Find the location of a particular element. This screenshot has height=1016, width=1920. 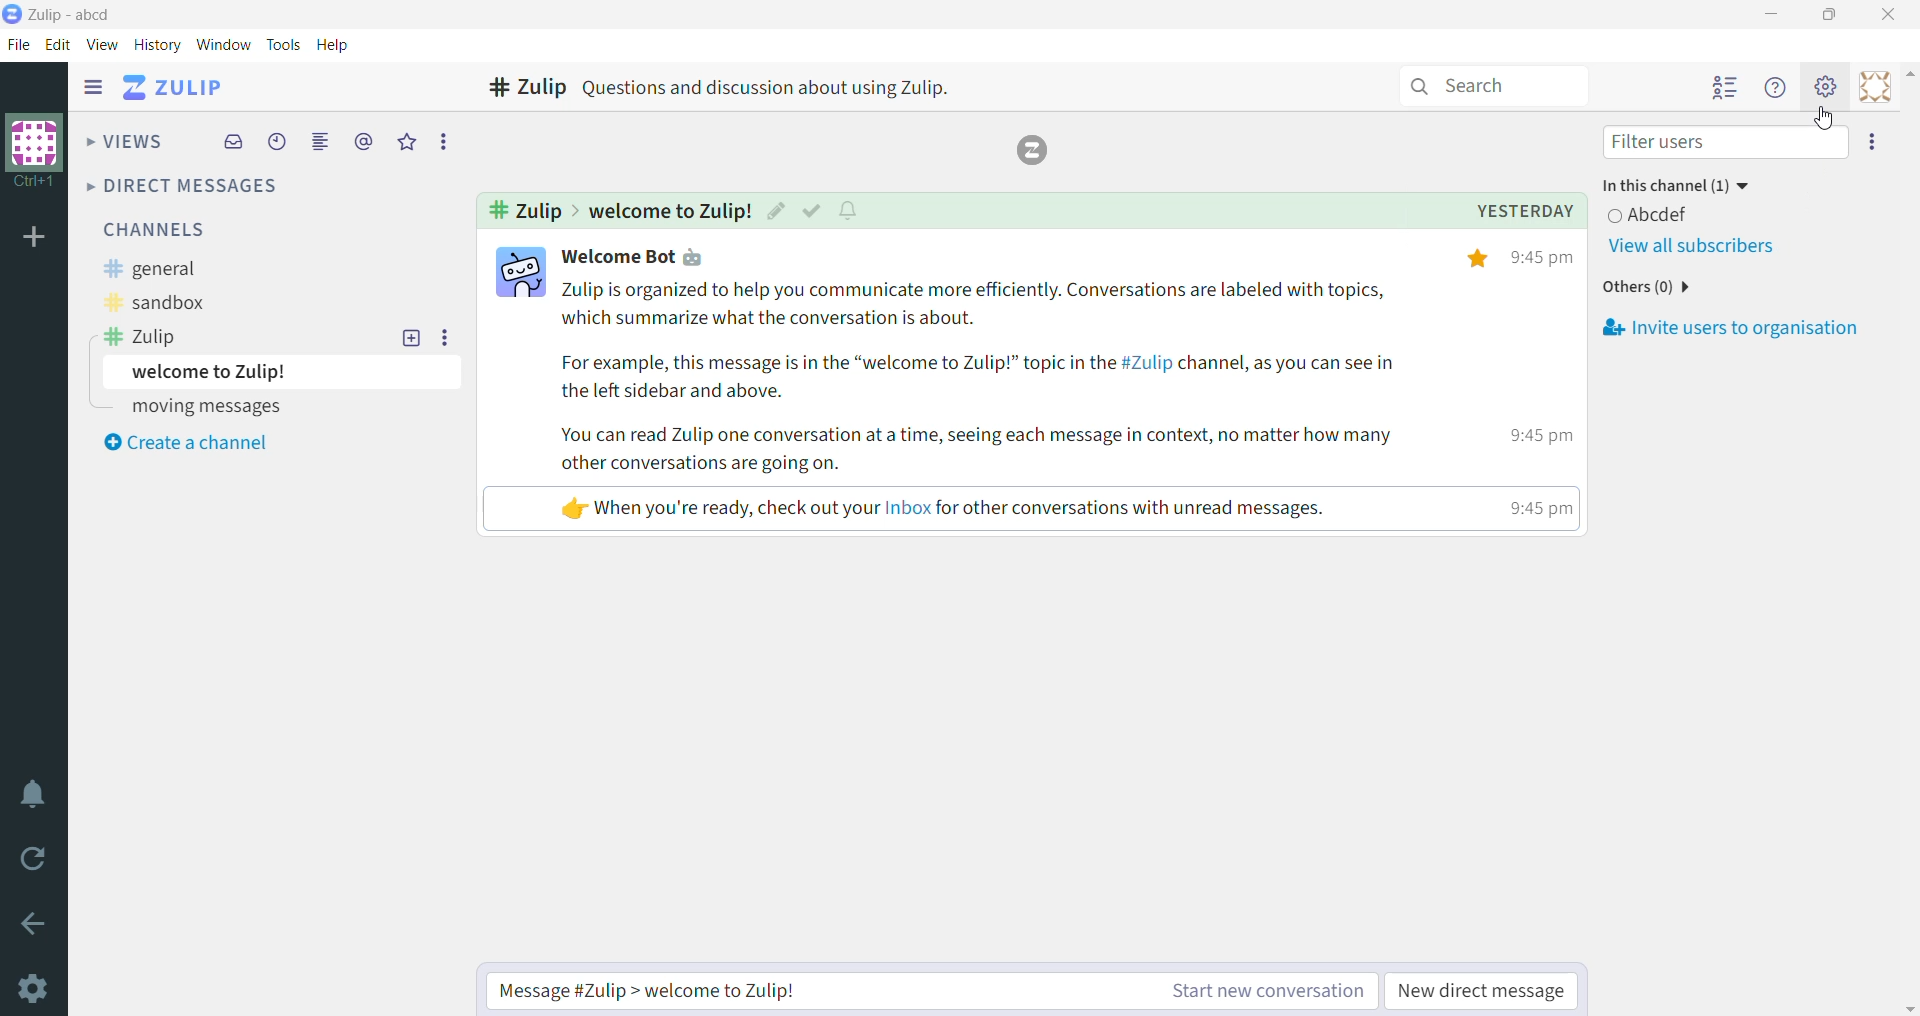

Cursor is located at coordinates (1827, 118).